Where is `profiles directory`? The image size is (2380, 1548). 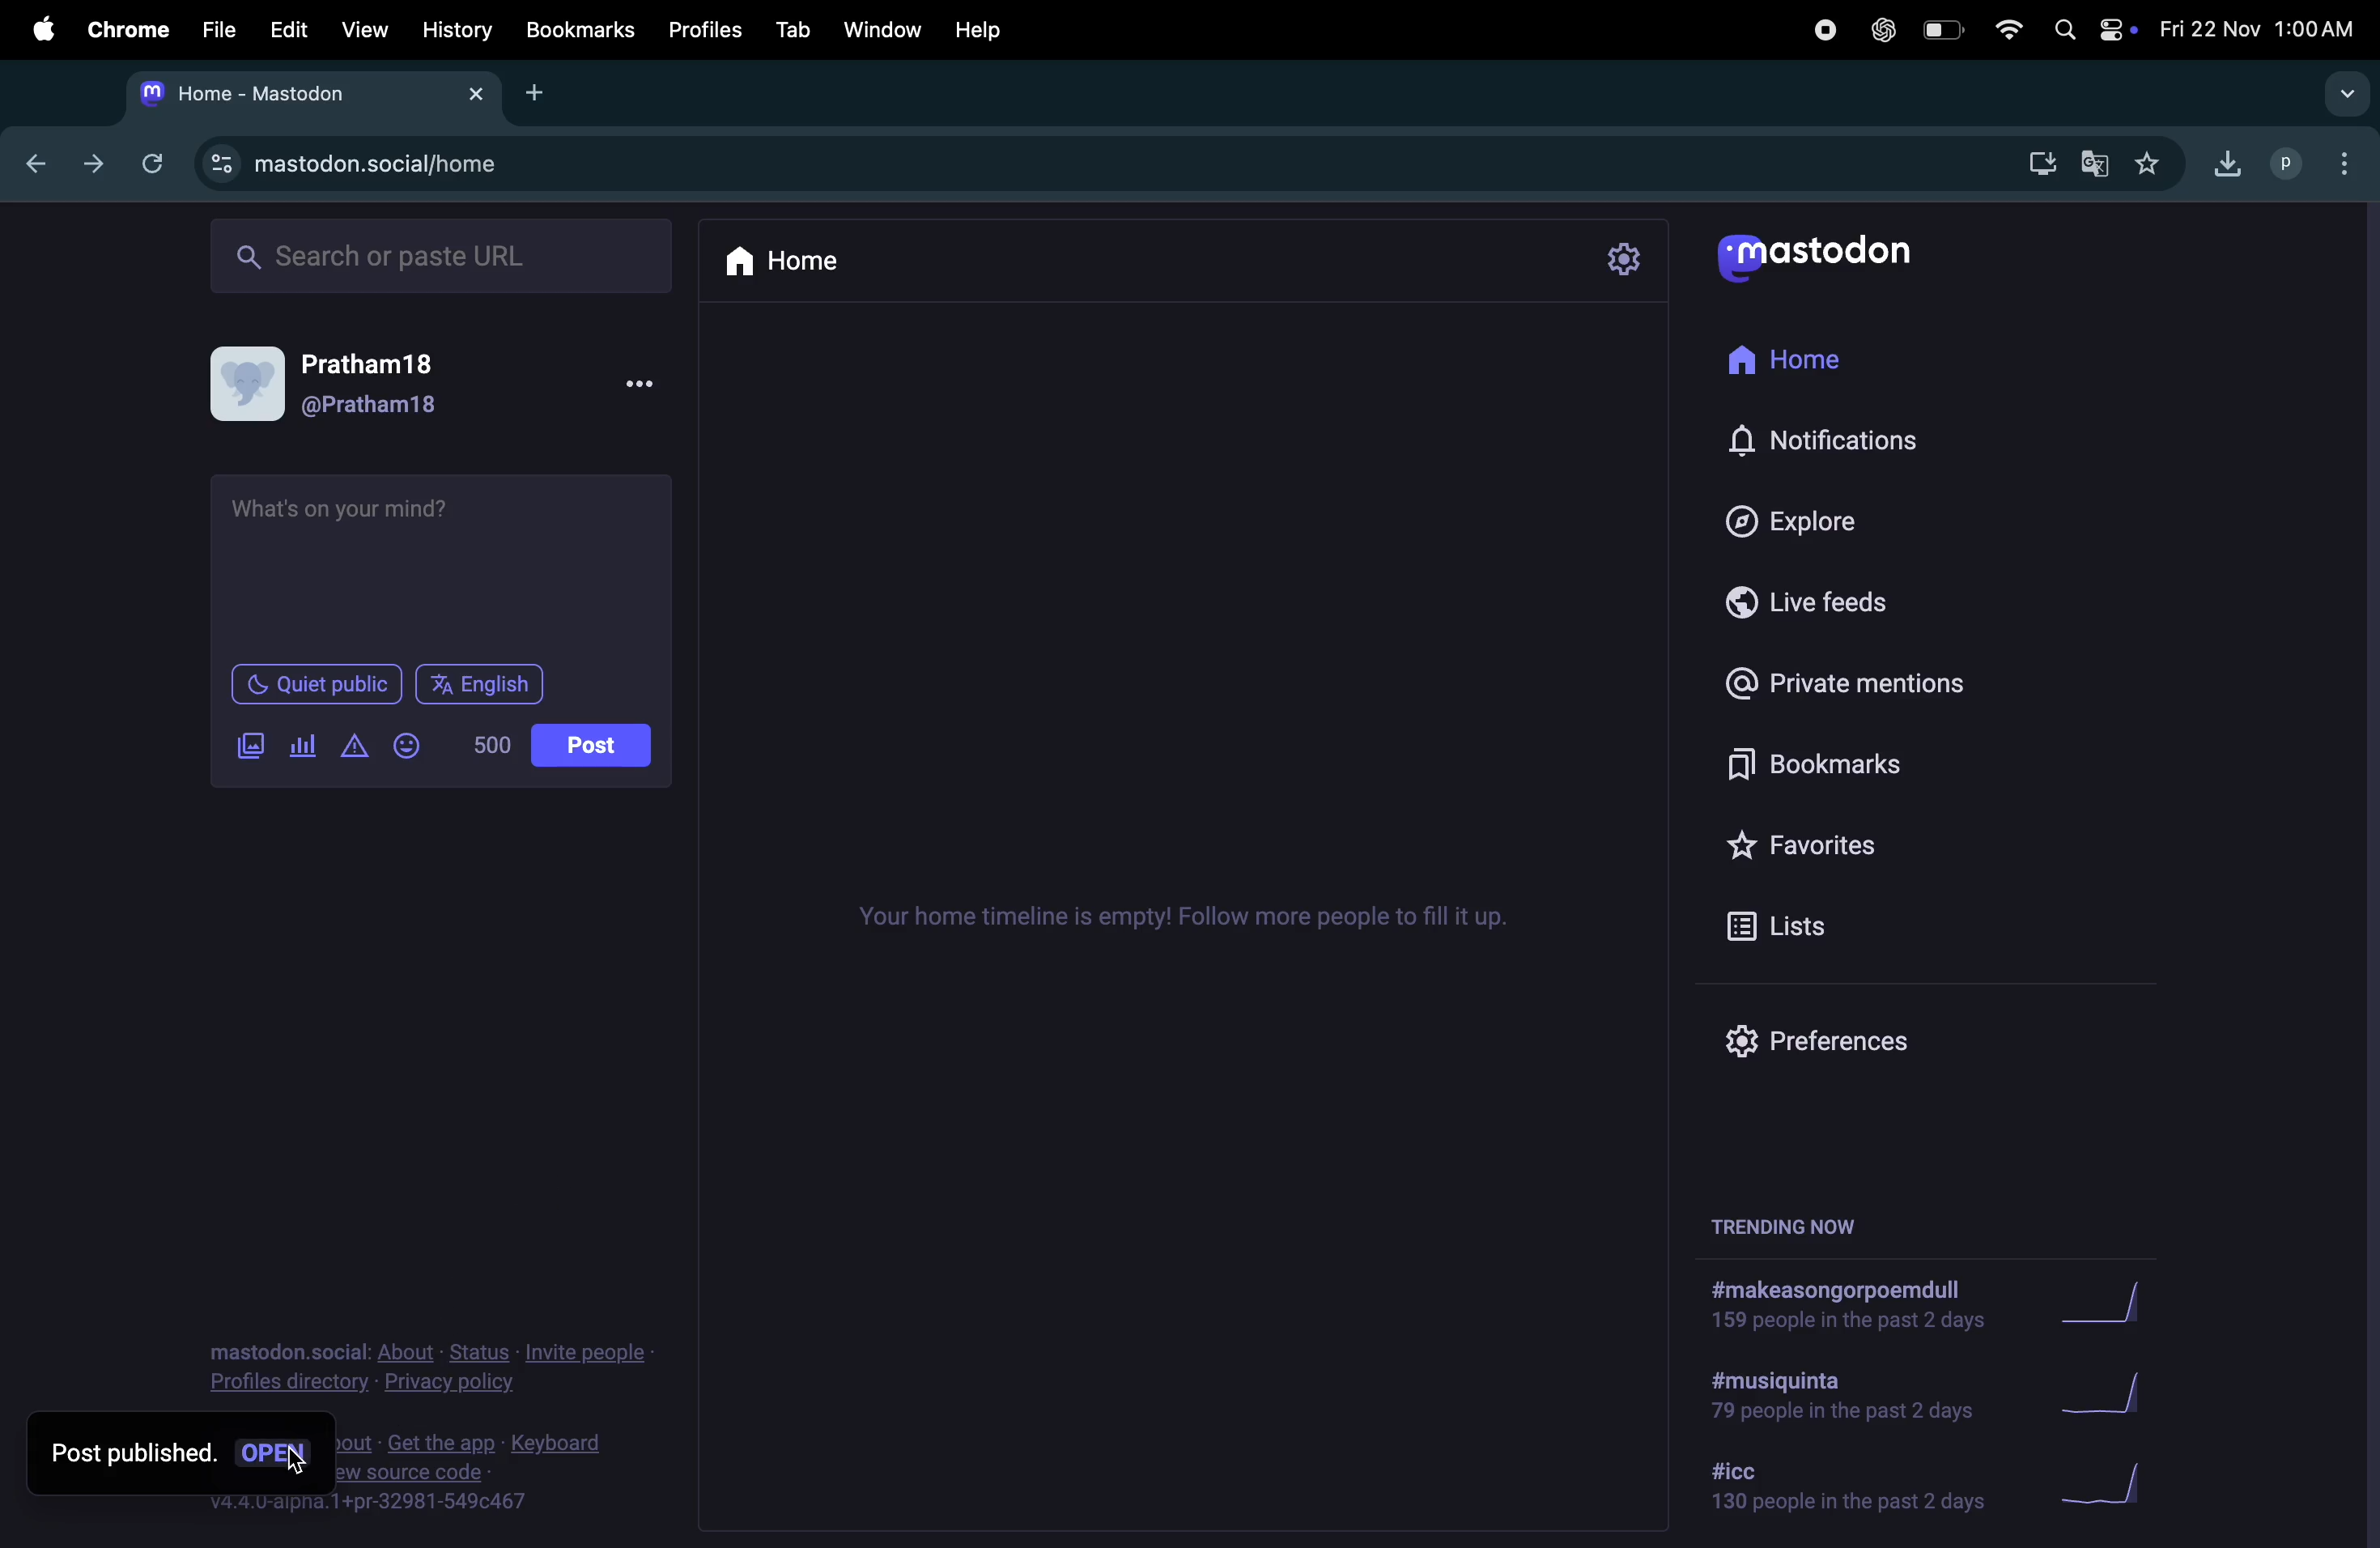
profiles directory is located at coordinates (291, 1383).